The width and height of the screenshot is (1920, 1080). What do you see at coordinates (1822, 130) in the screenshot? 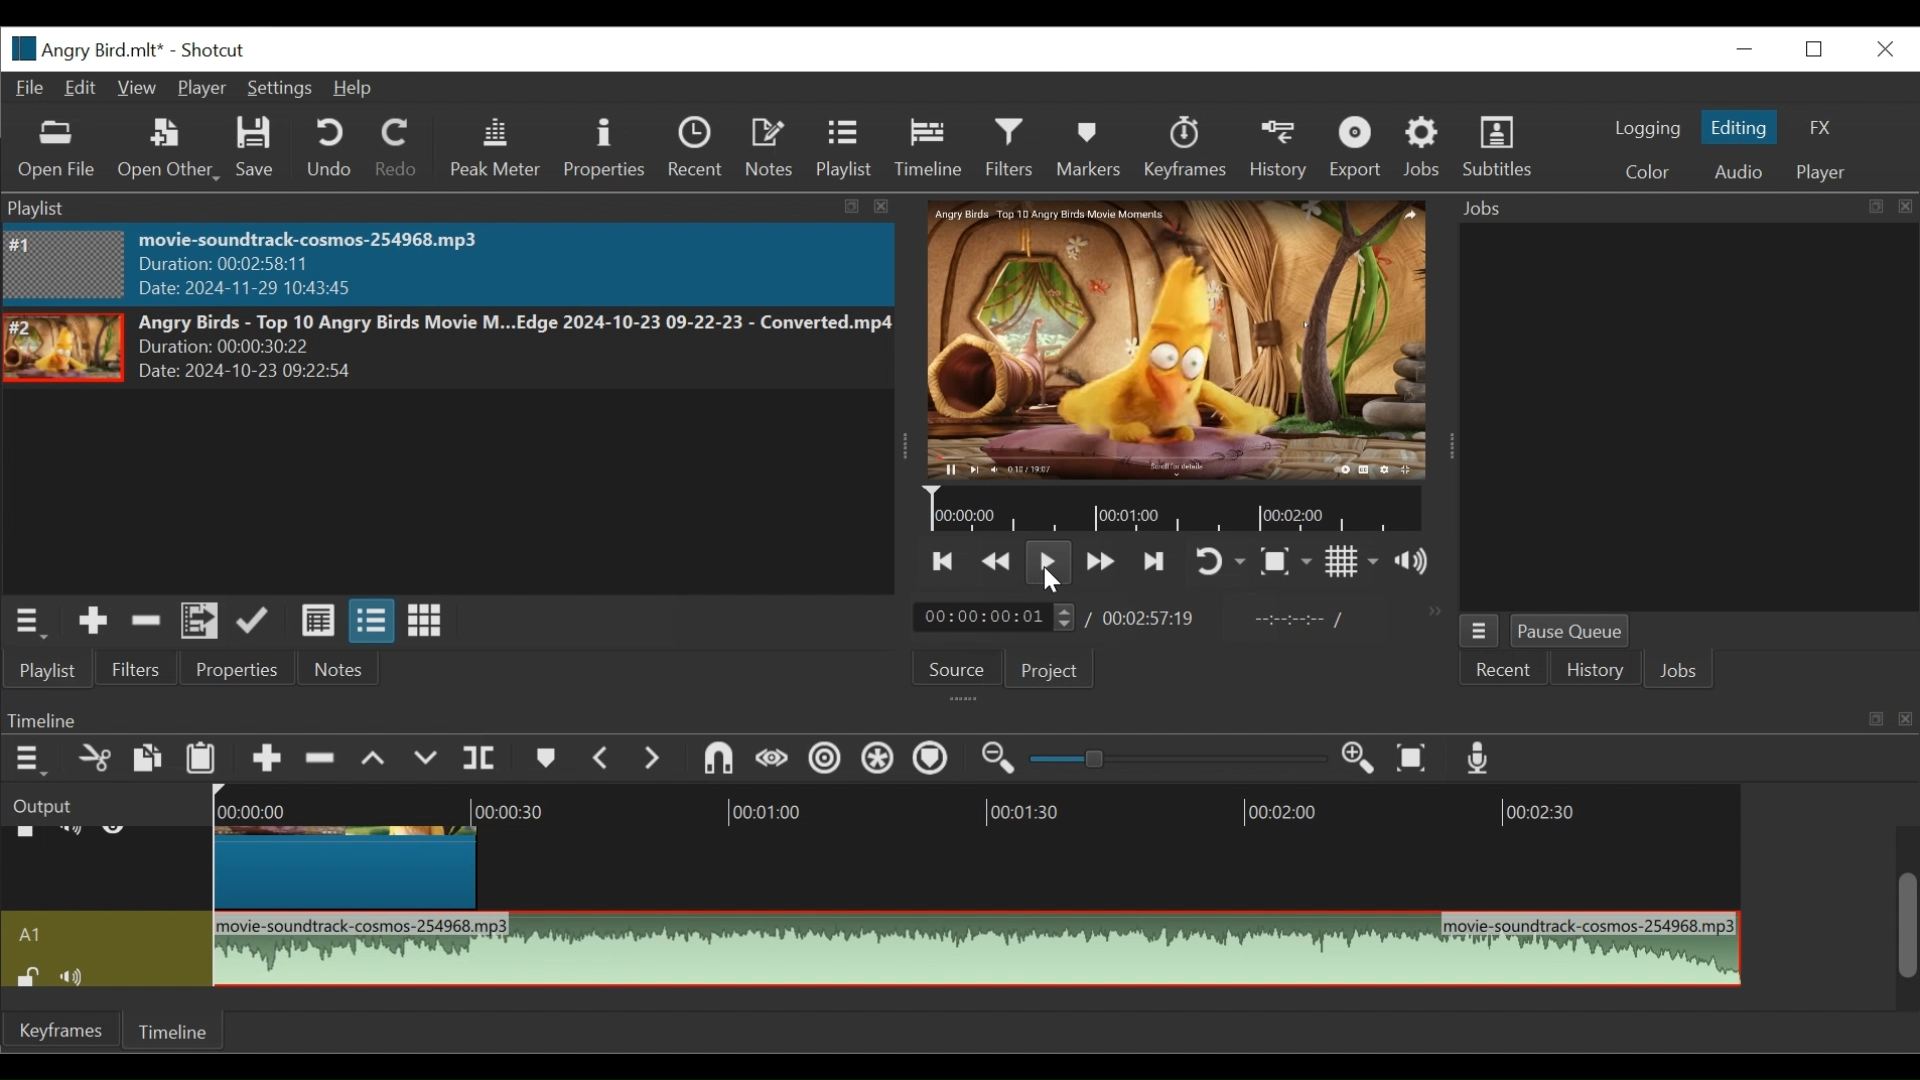
I see `FX` at bounding box center [1822, 130].